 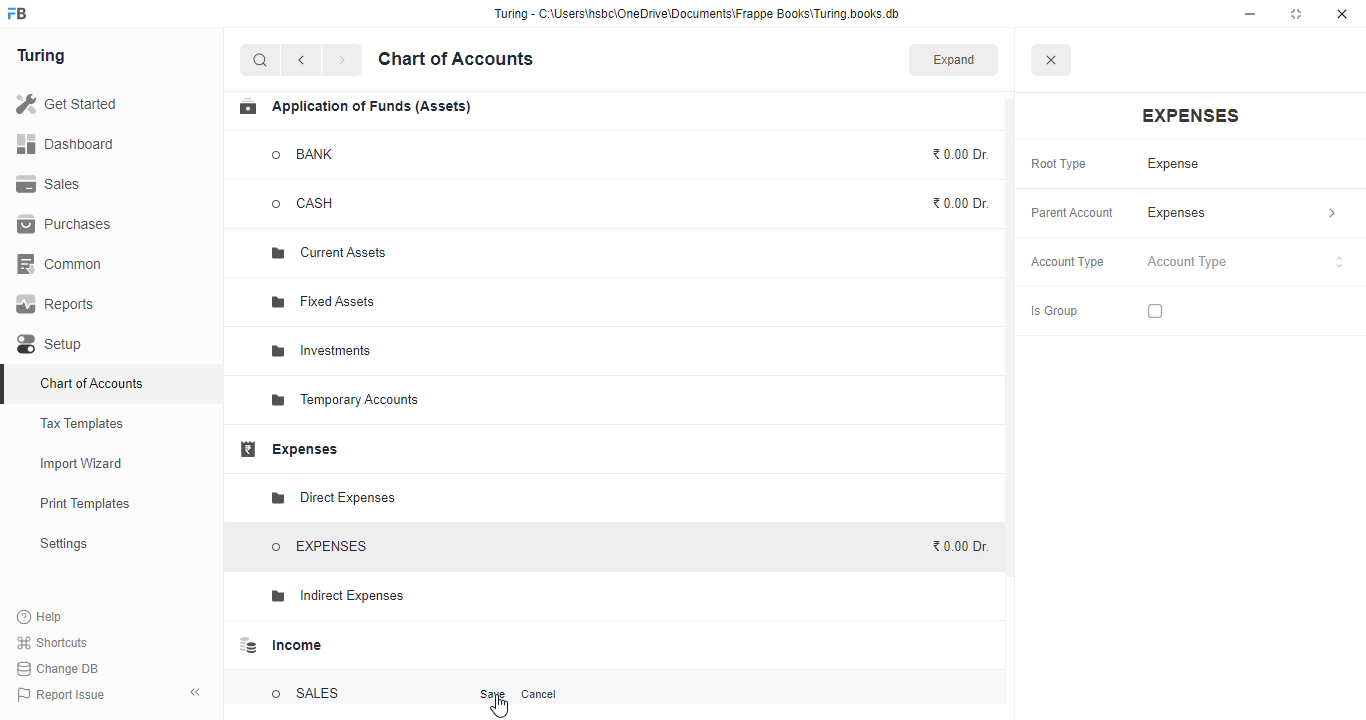 What do you see at coordinates (325, 301) in the screenshot?
I see `fixed assets` at bounding box center [325, 301].